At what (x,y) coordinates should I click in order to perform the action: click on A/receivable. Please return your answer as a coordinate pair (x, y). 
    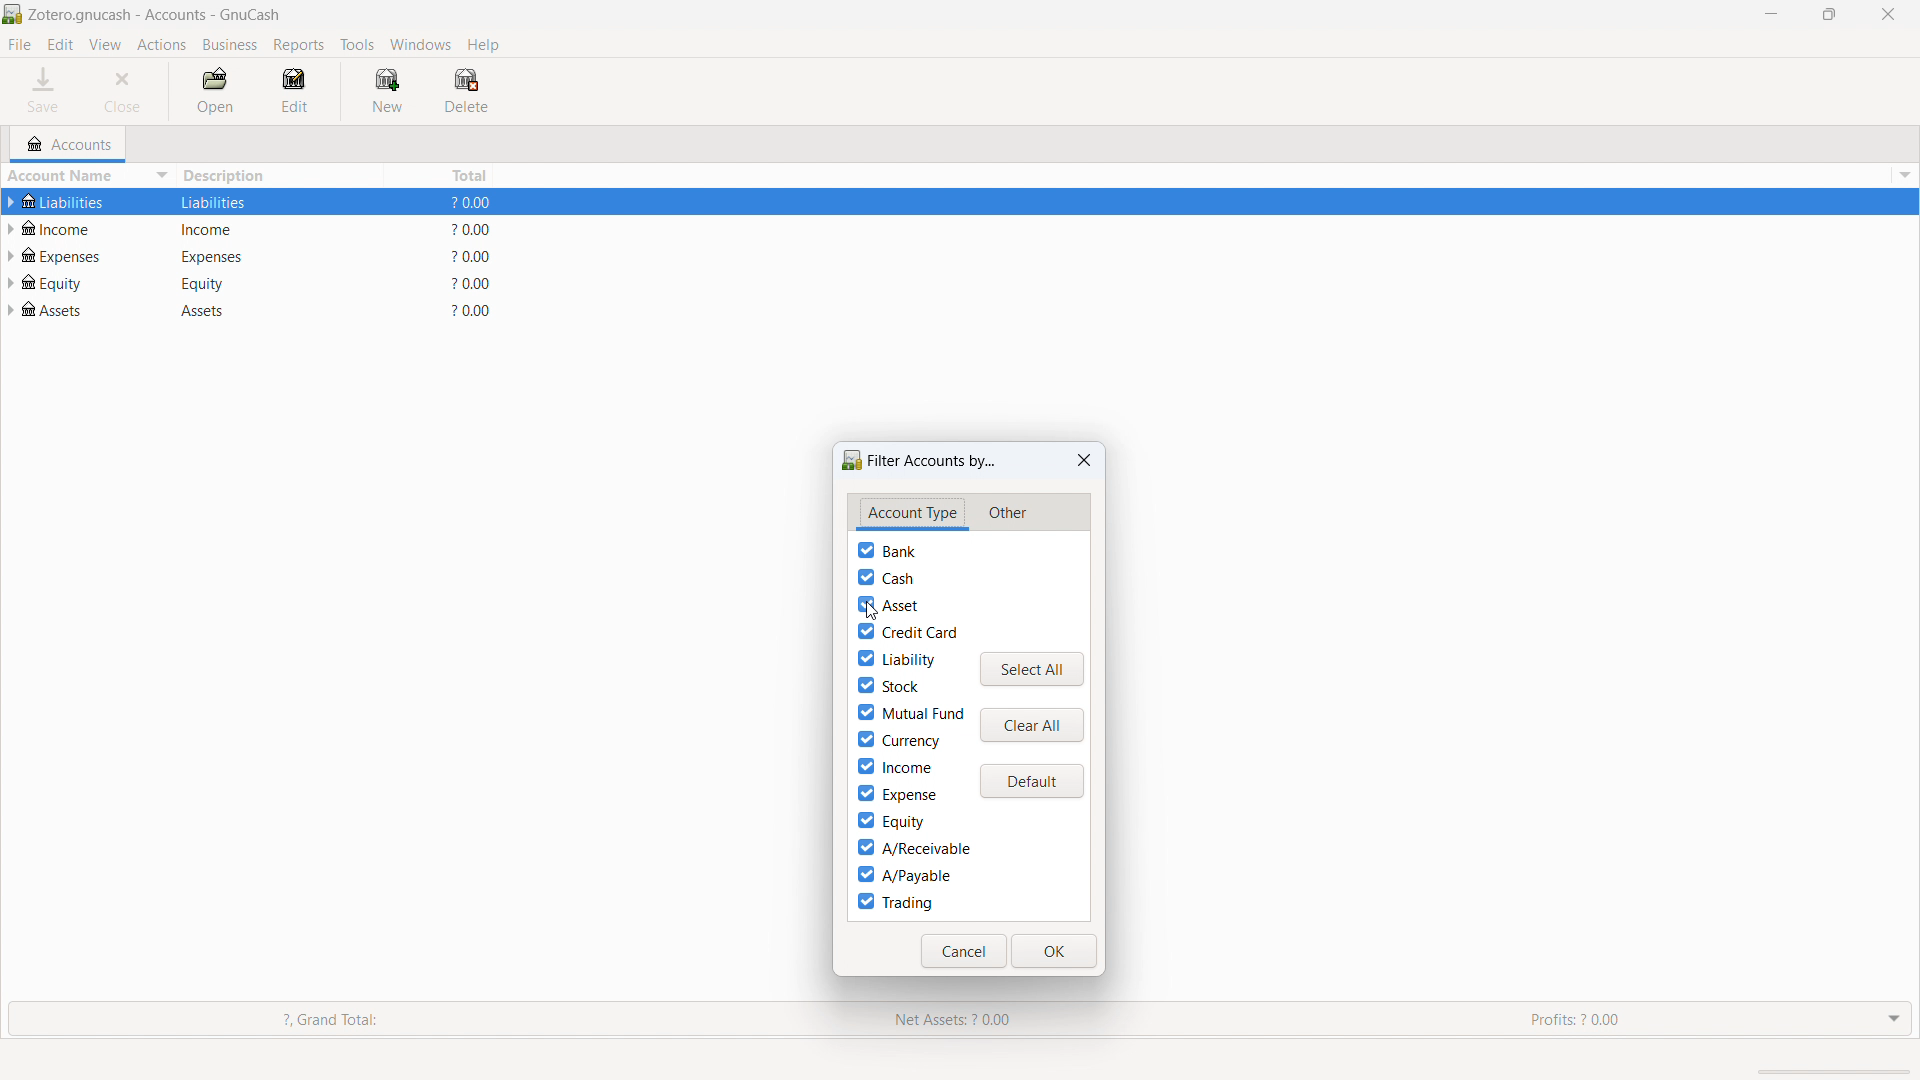
    Looking at the image, I should click on (913, 848).